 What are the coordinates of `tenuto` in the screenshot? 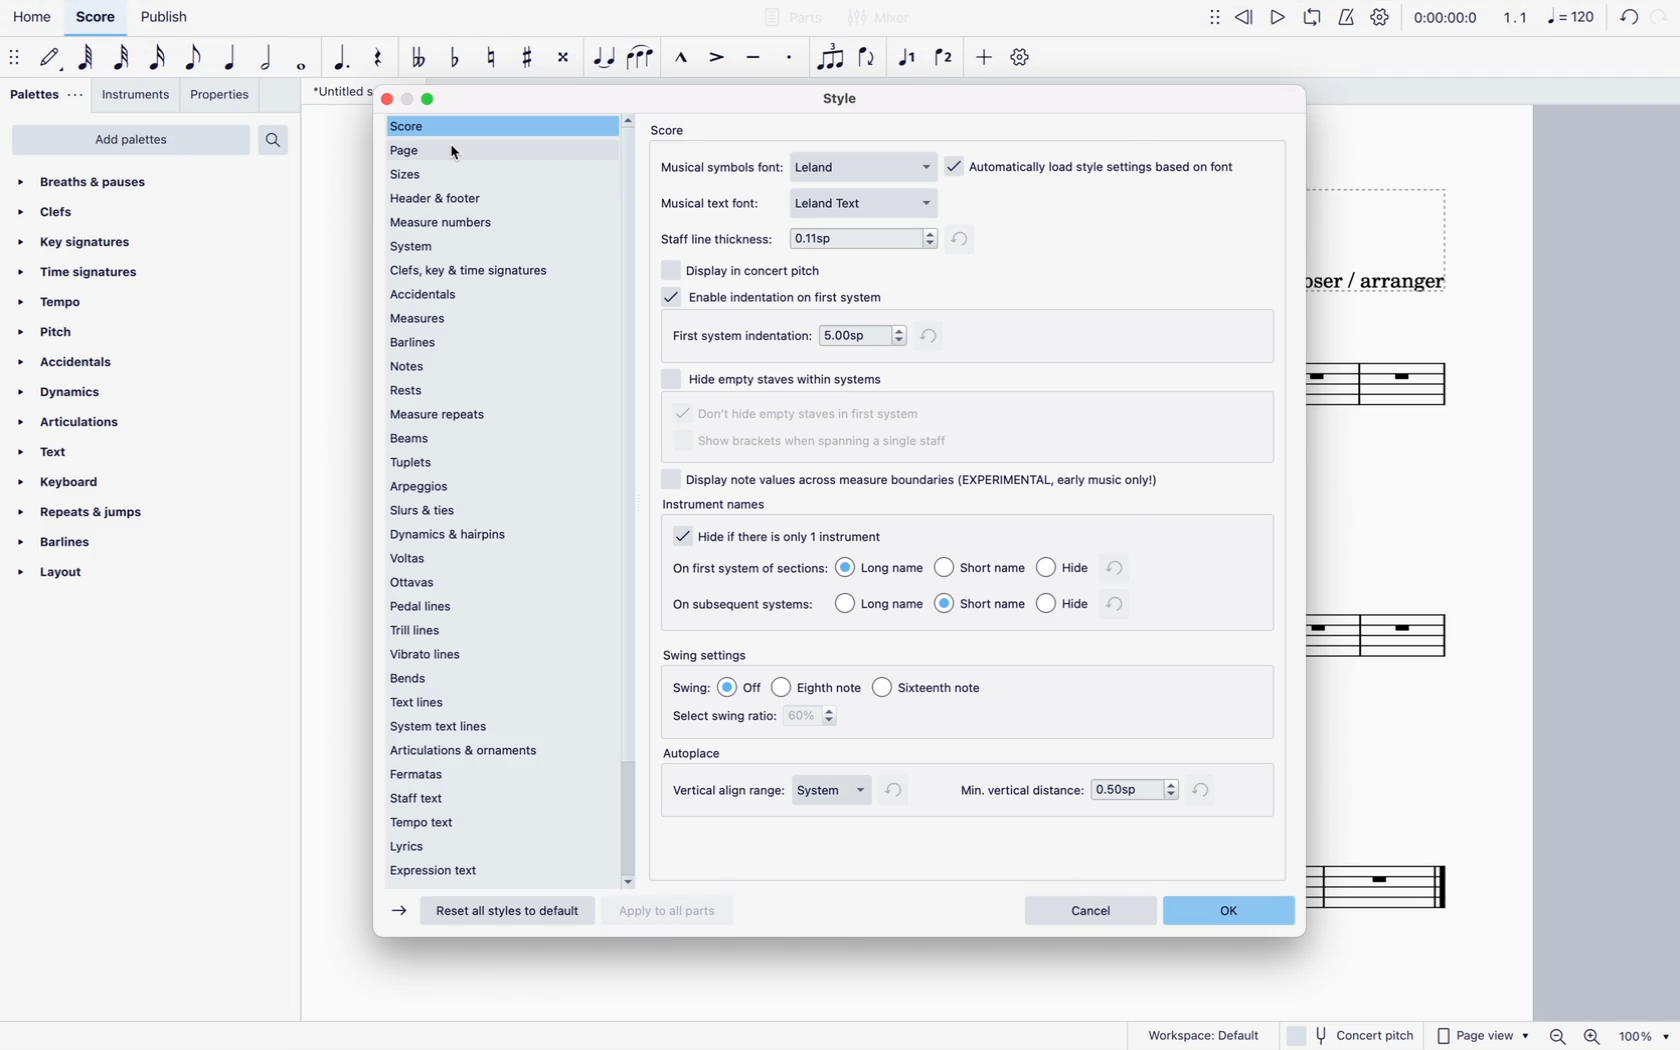 It's located at (754, 60).